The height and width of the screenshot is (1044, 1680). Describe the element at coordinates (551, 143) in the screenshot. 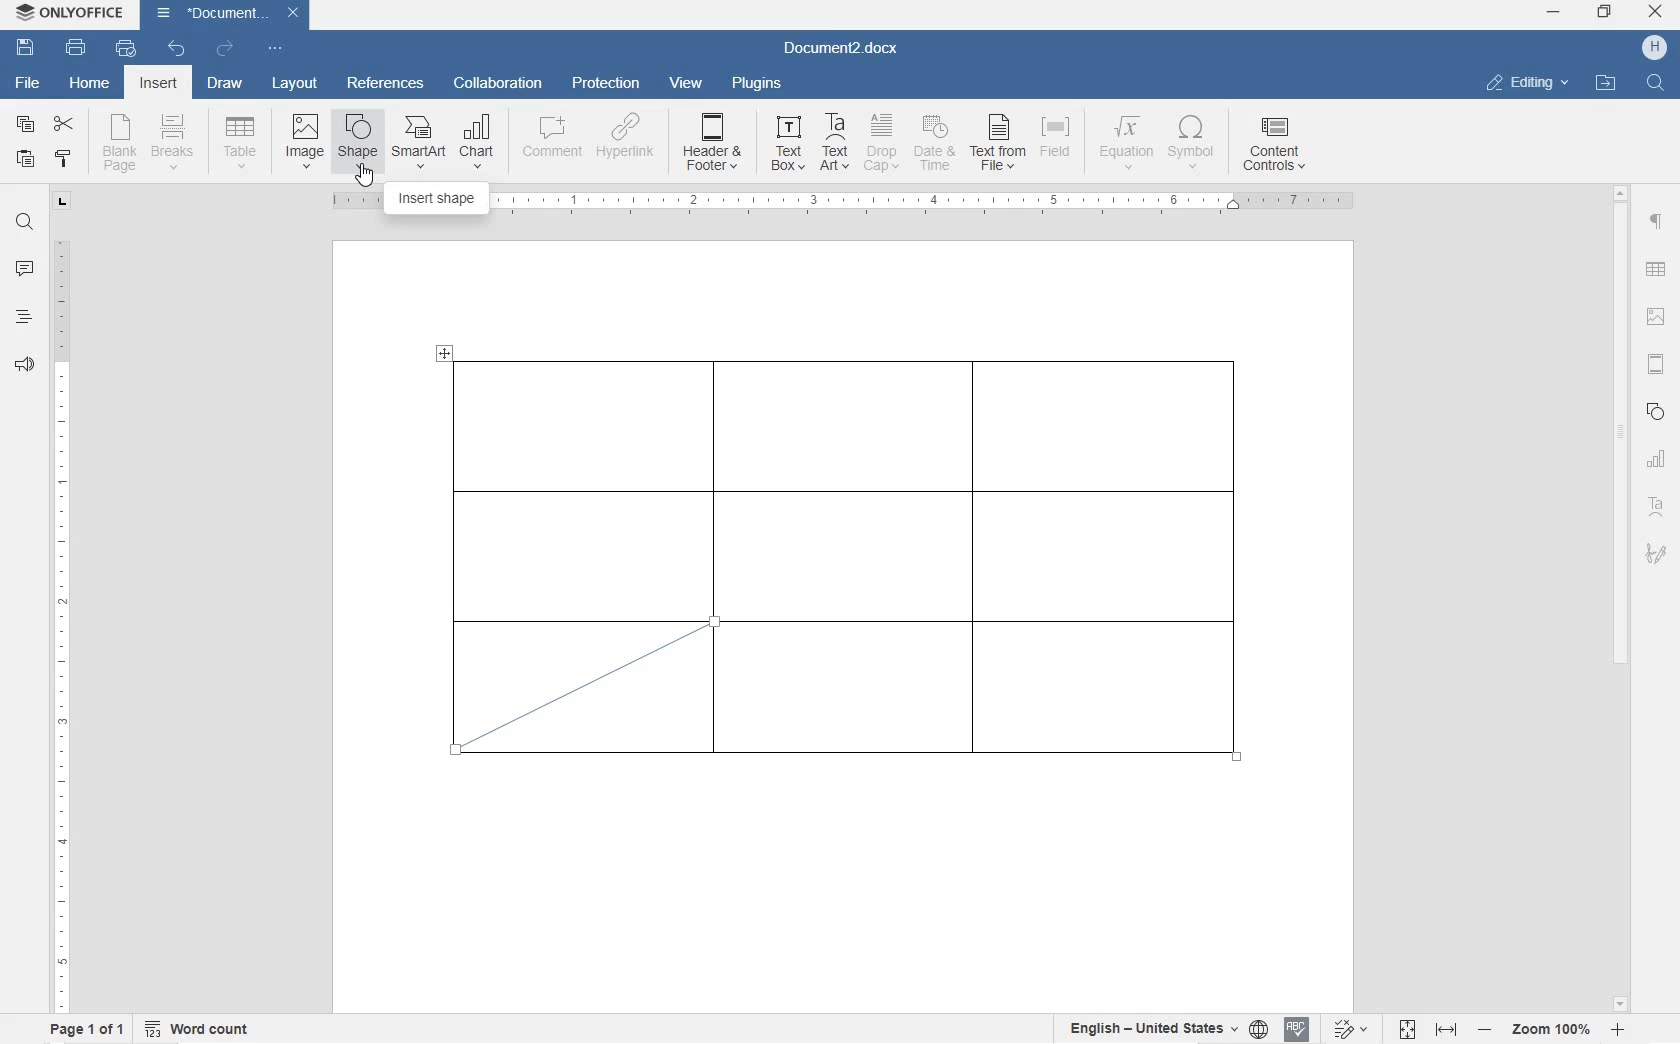

I see `COMMENT` at that location.